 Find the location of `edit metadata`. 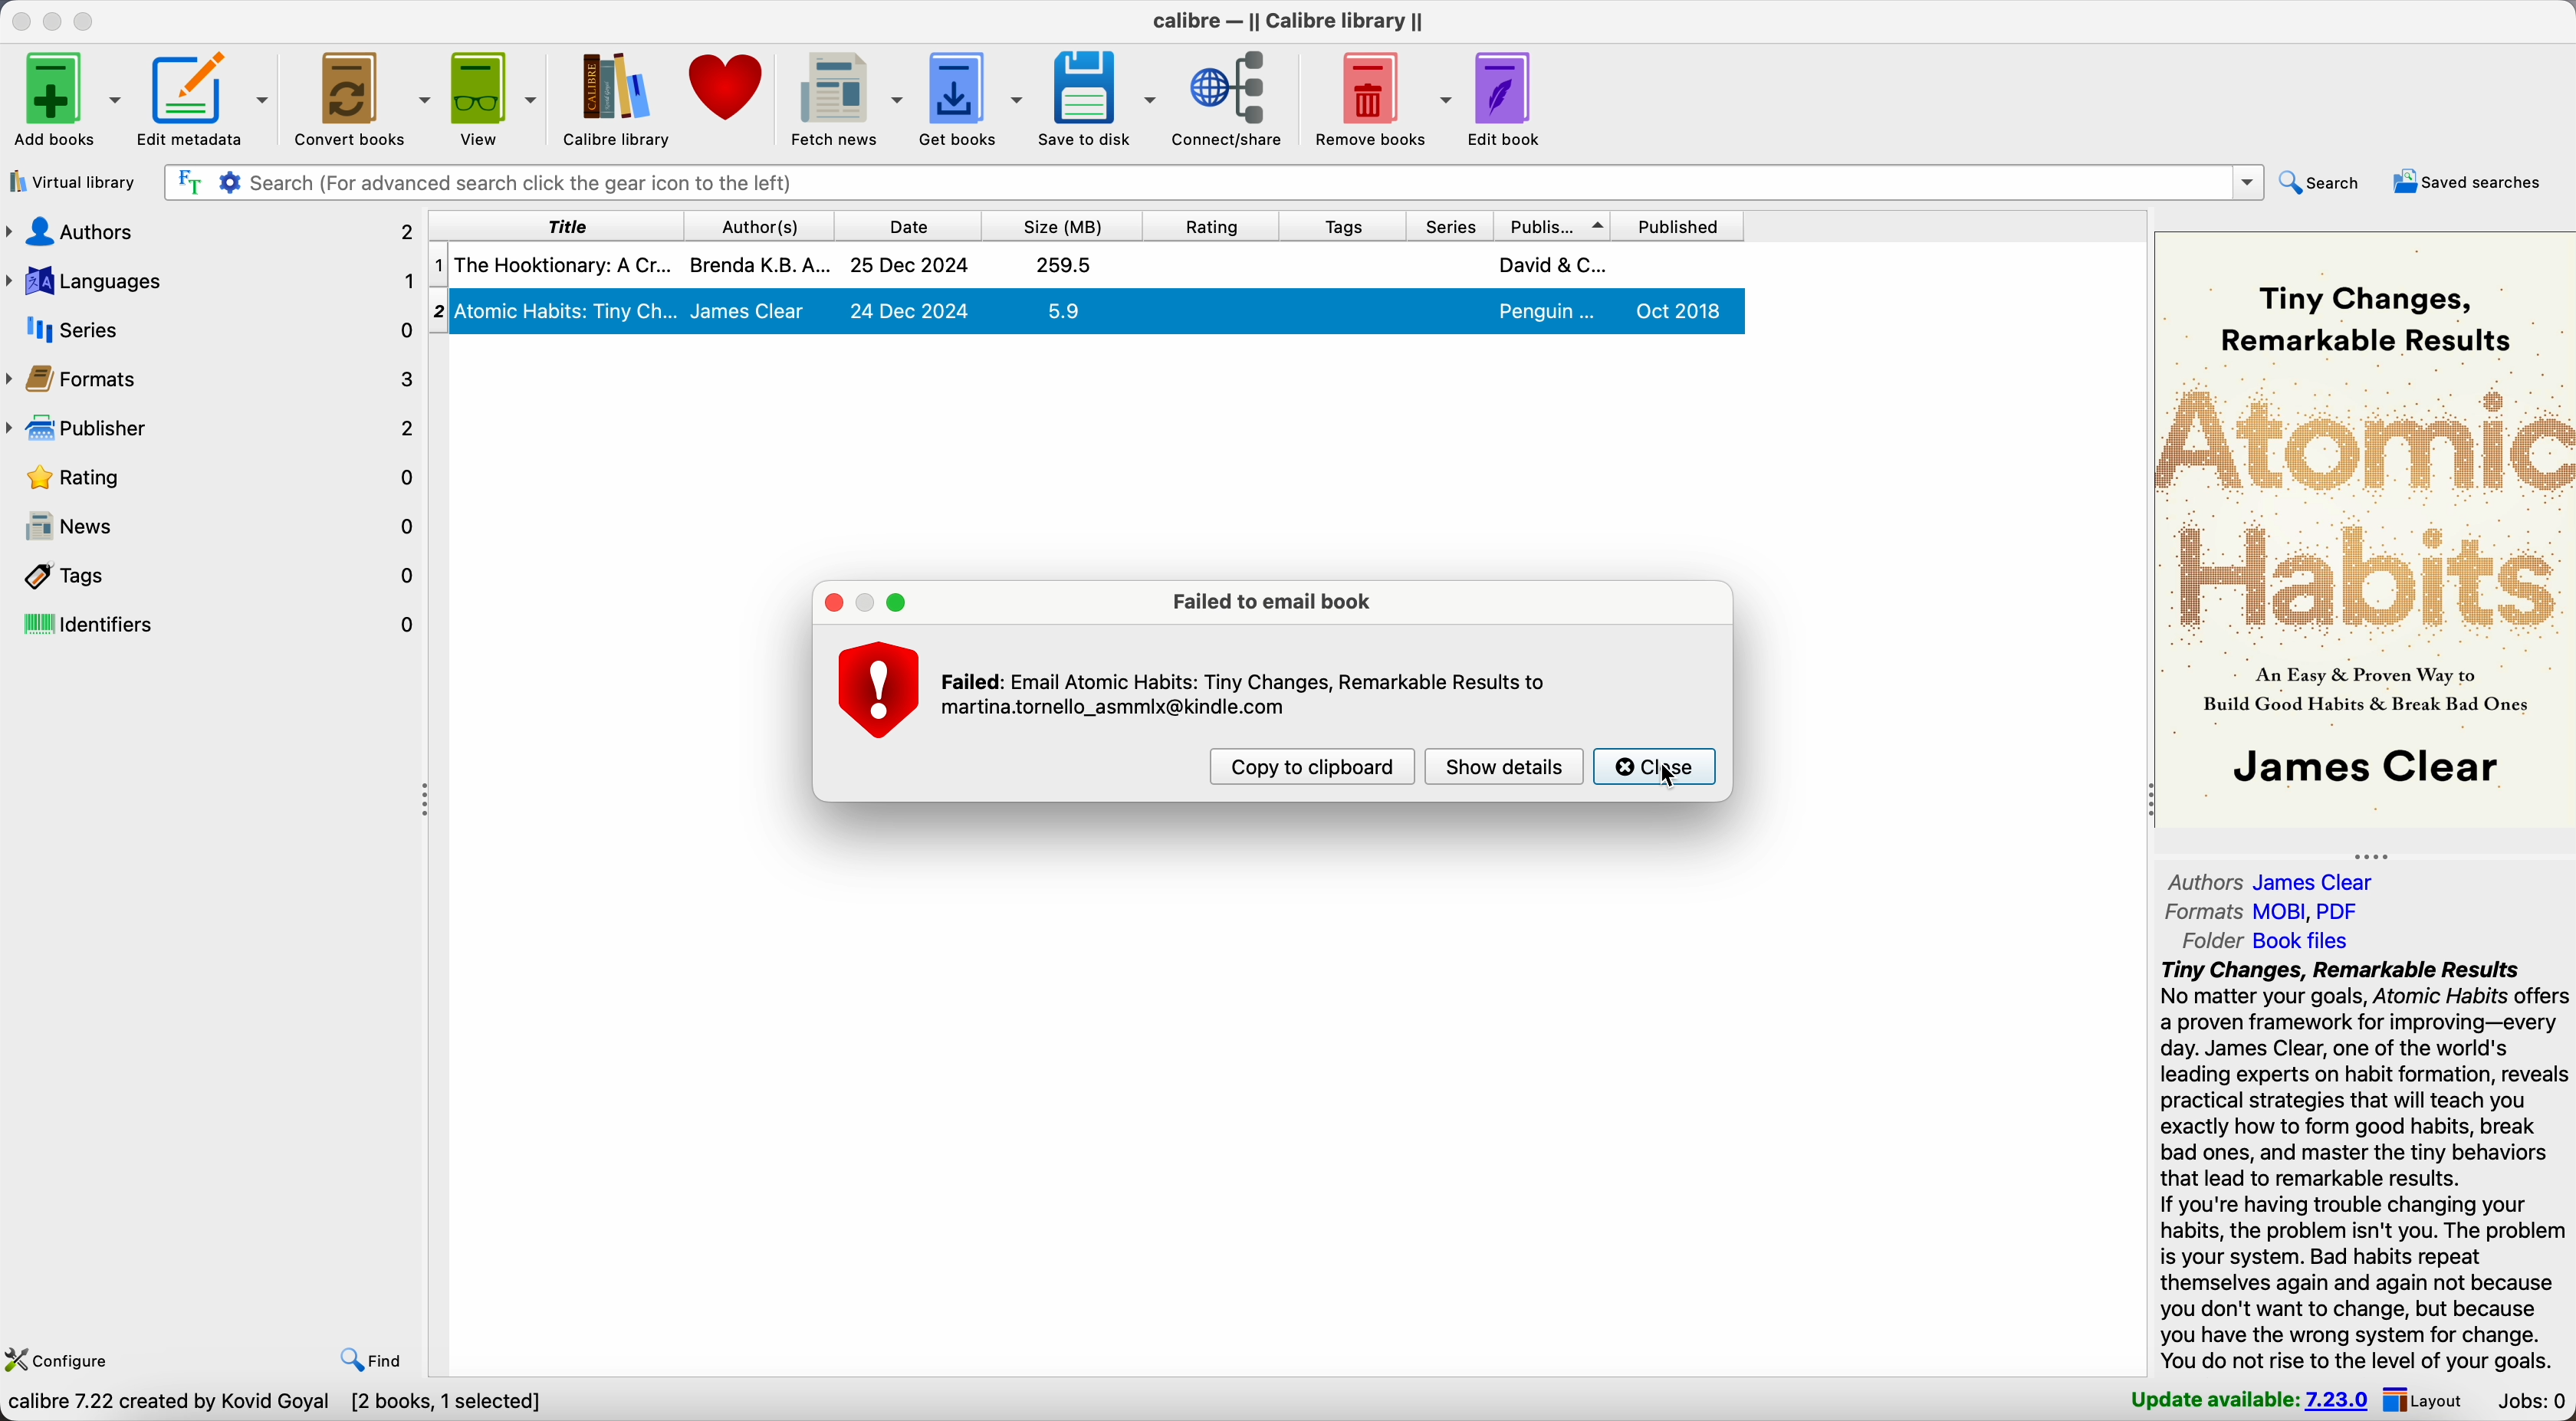

edit metadata is located at coordinates (209, 101).